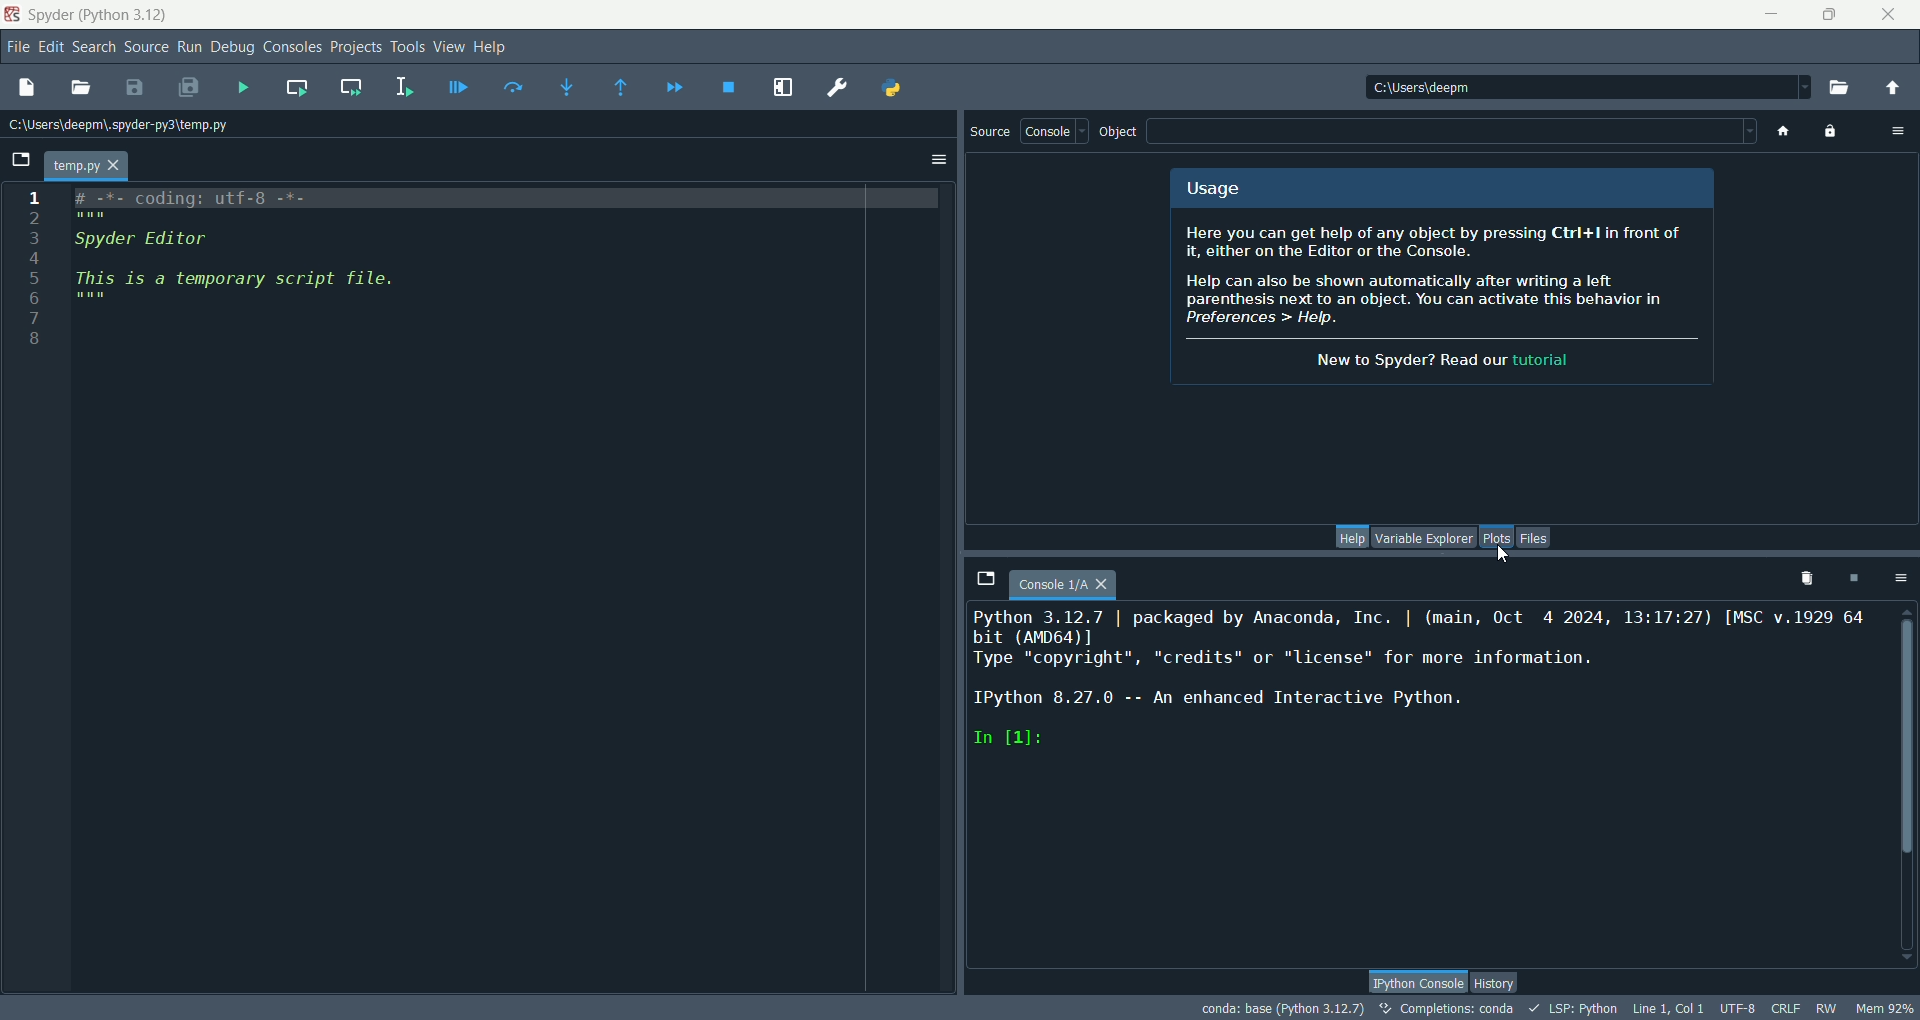 The width and height of the screenshot is (1920, 1020). What do you see at coordinates (1738, 1010) in the screenshot?
I see `UTF` at bounding box center [1738, 1010].